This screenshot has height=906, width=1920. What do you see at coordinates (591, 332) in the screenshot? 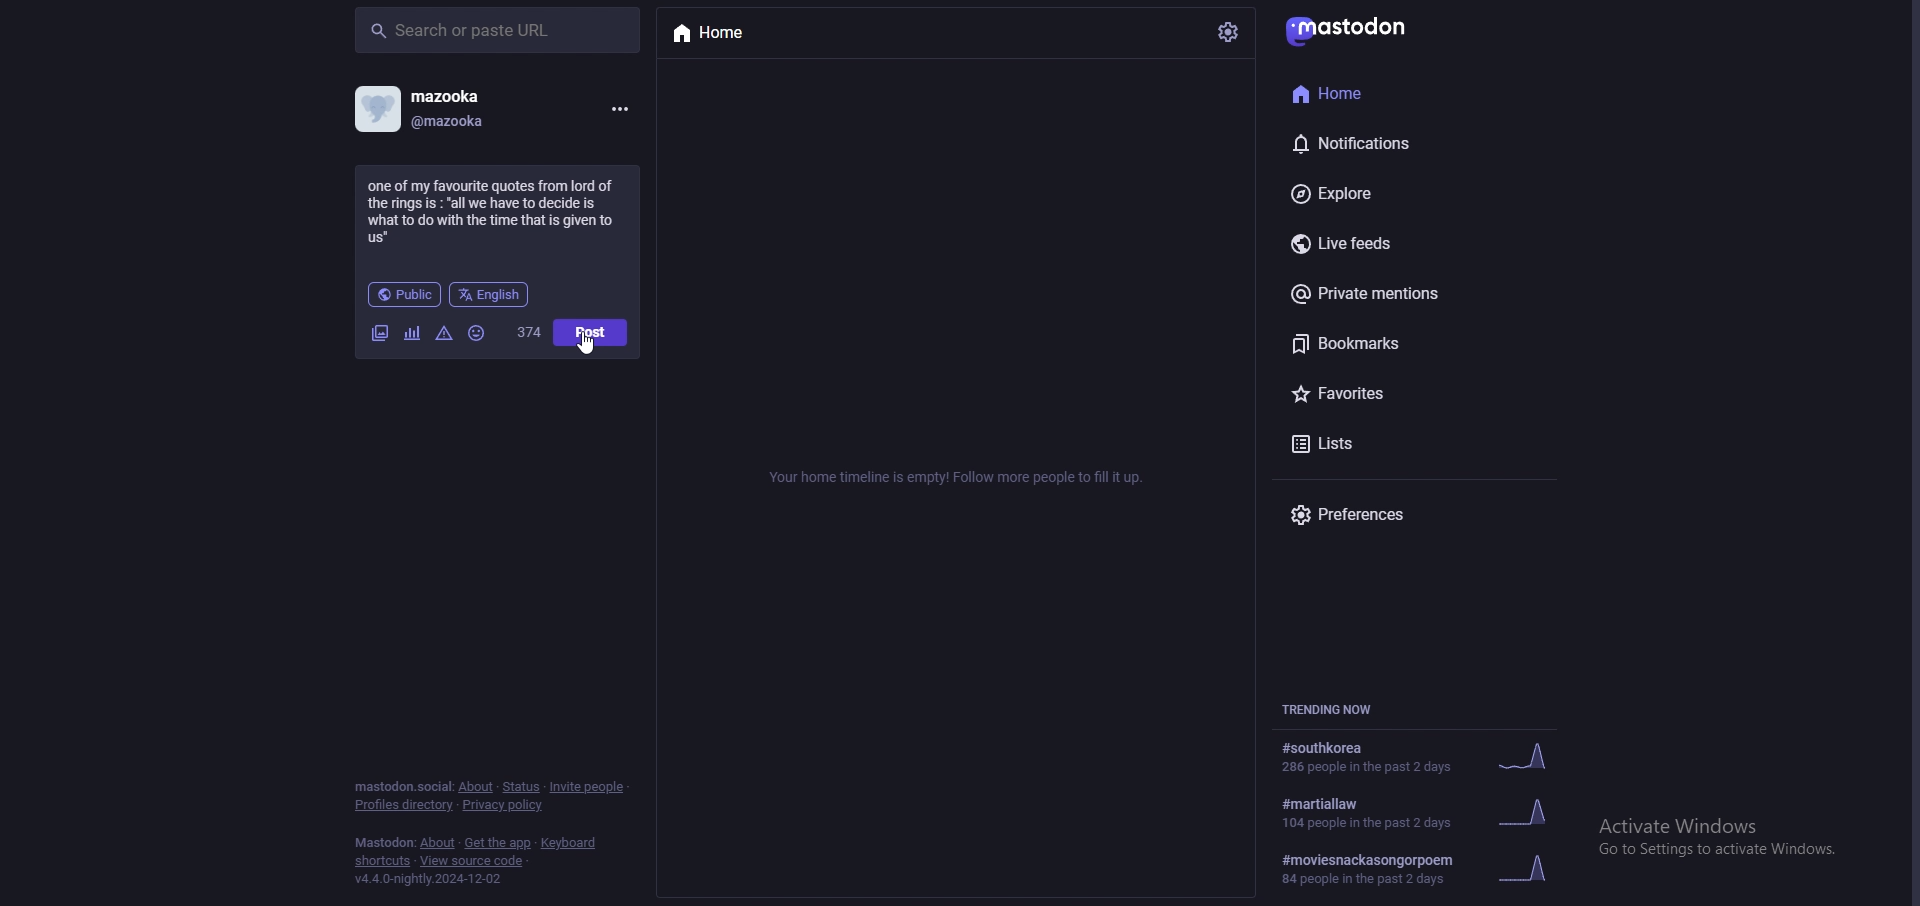
I see `post` at bounding box center [591, 332].